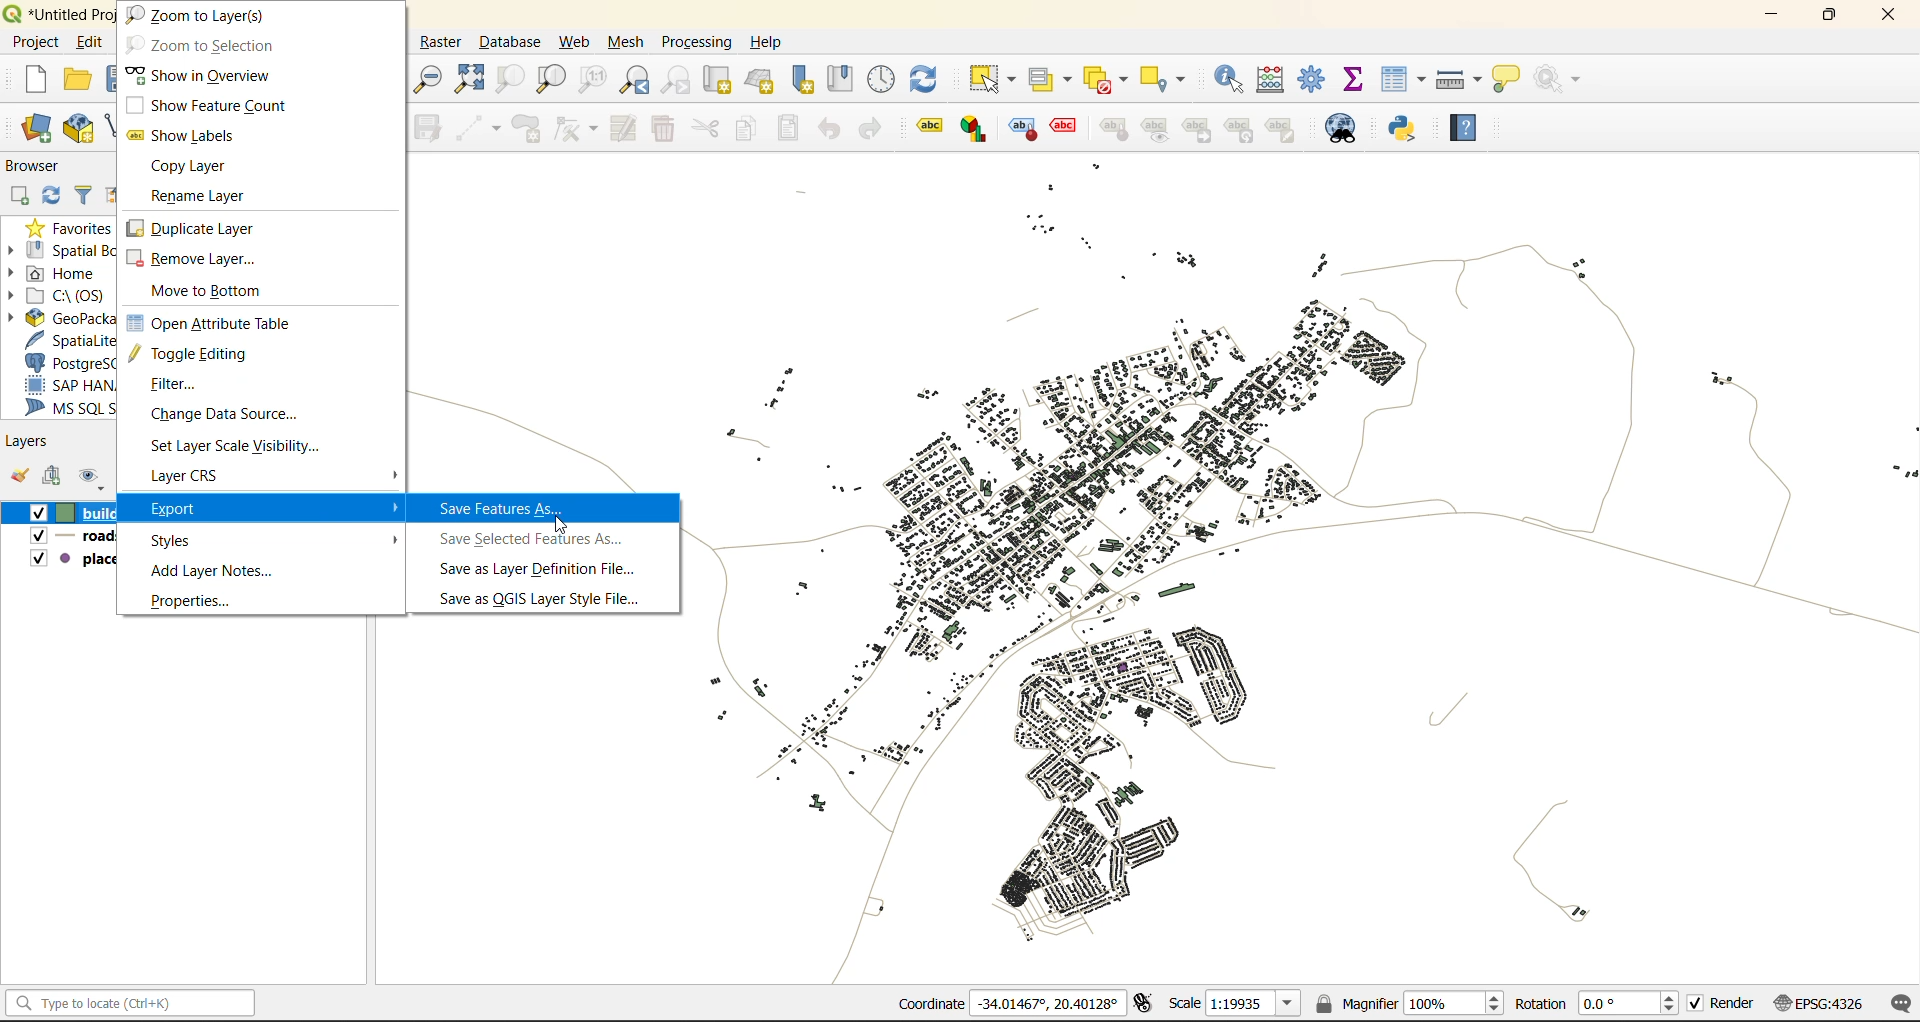  Describe the element at coordinates (1597, 1004) in the screenshot. I see `rotation` at that location.